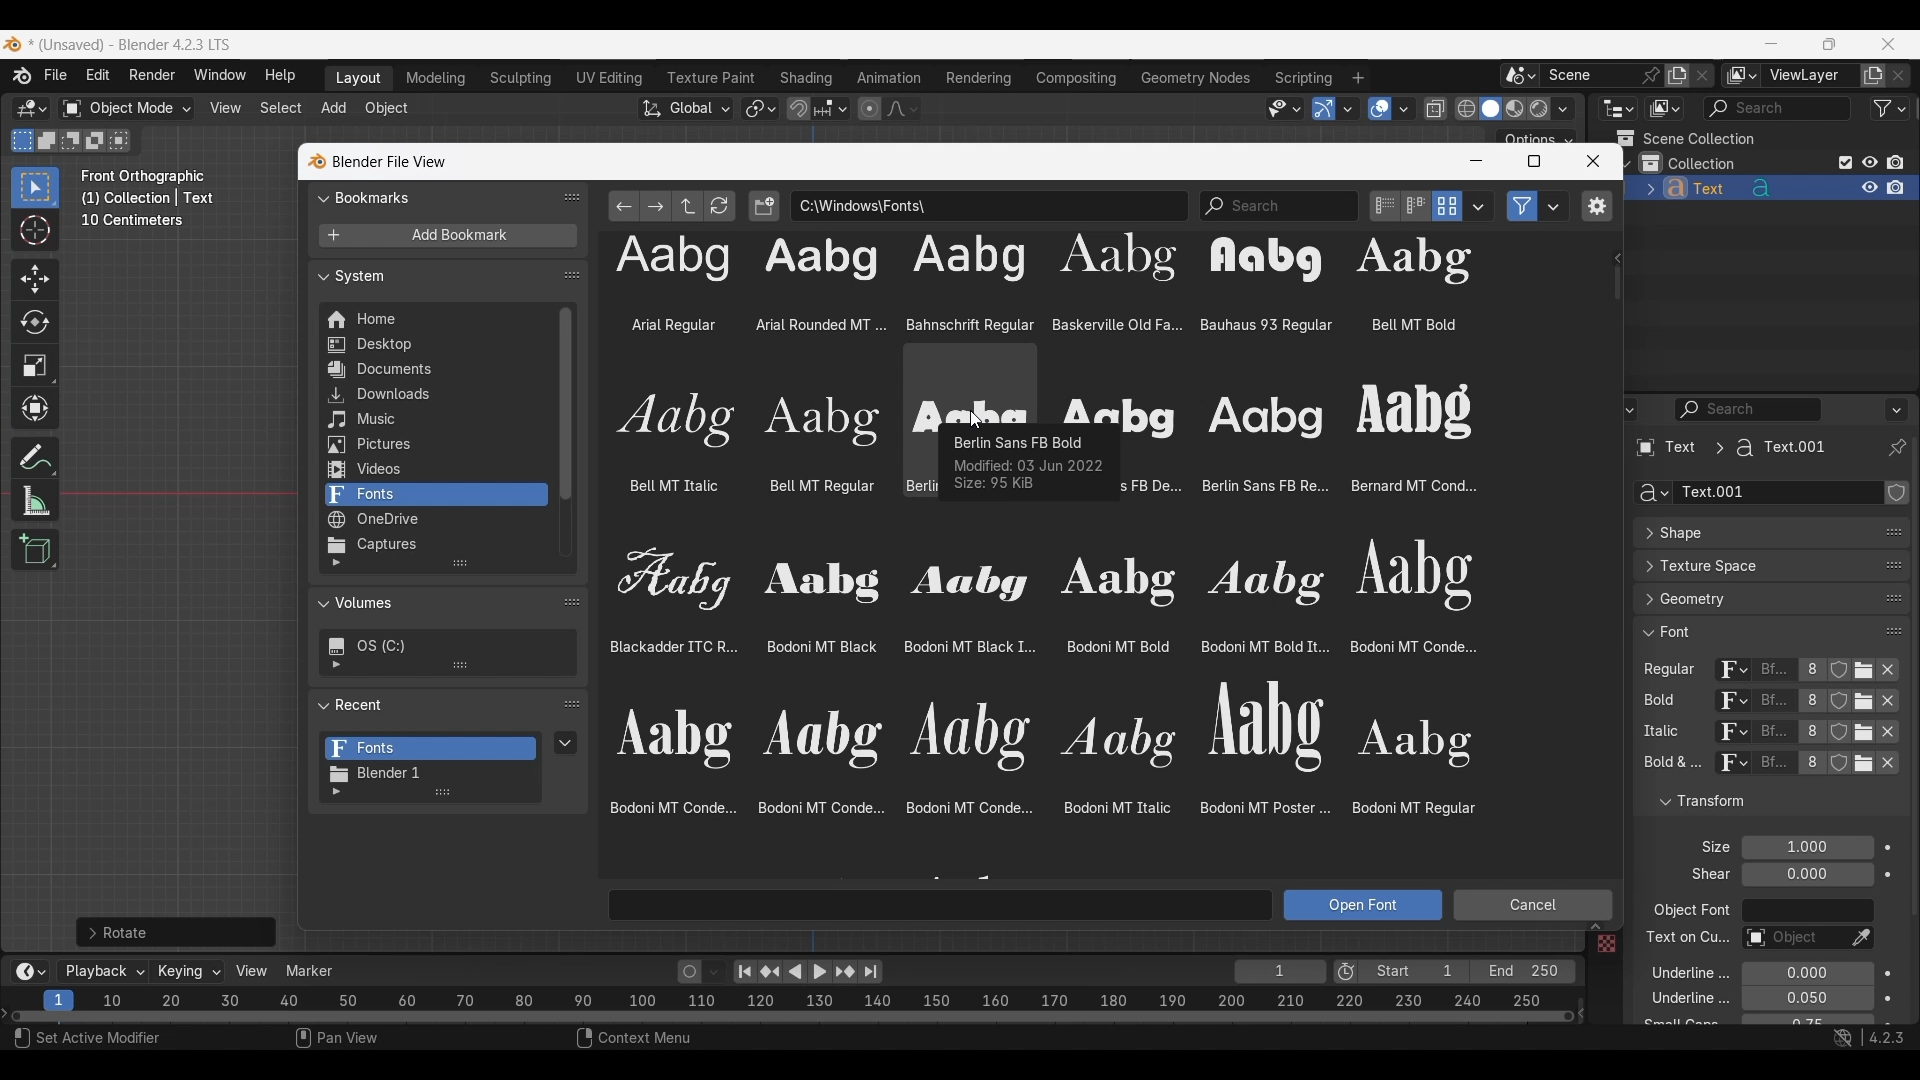  I want to click on Browse ID data to be linked for respective attribute, so click(1733, 671).